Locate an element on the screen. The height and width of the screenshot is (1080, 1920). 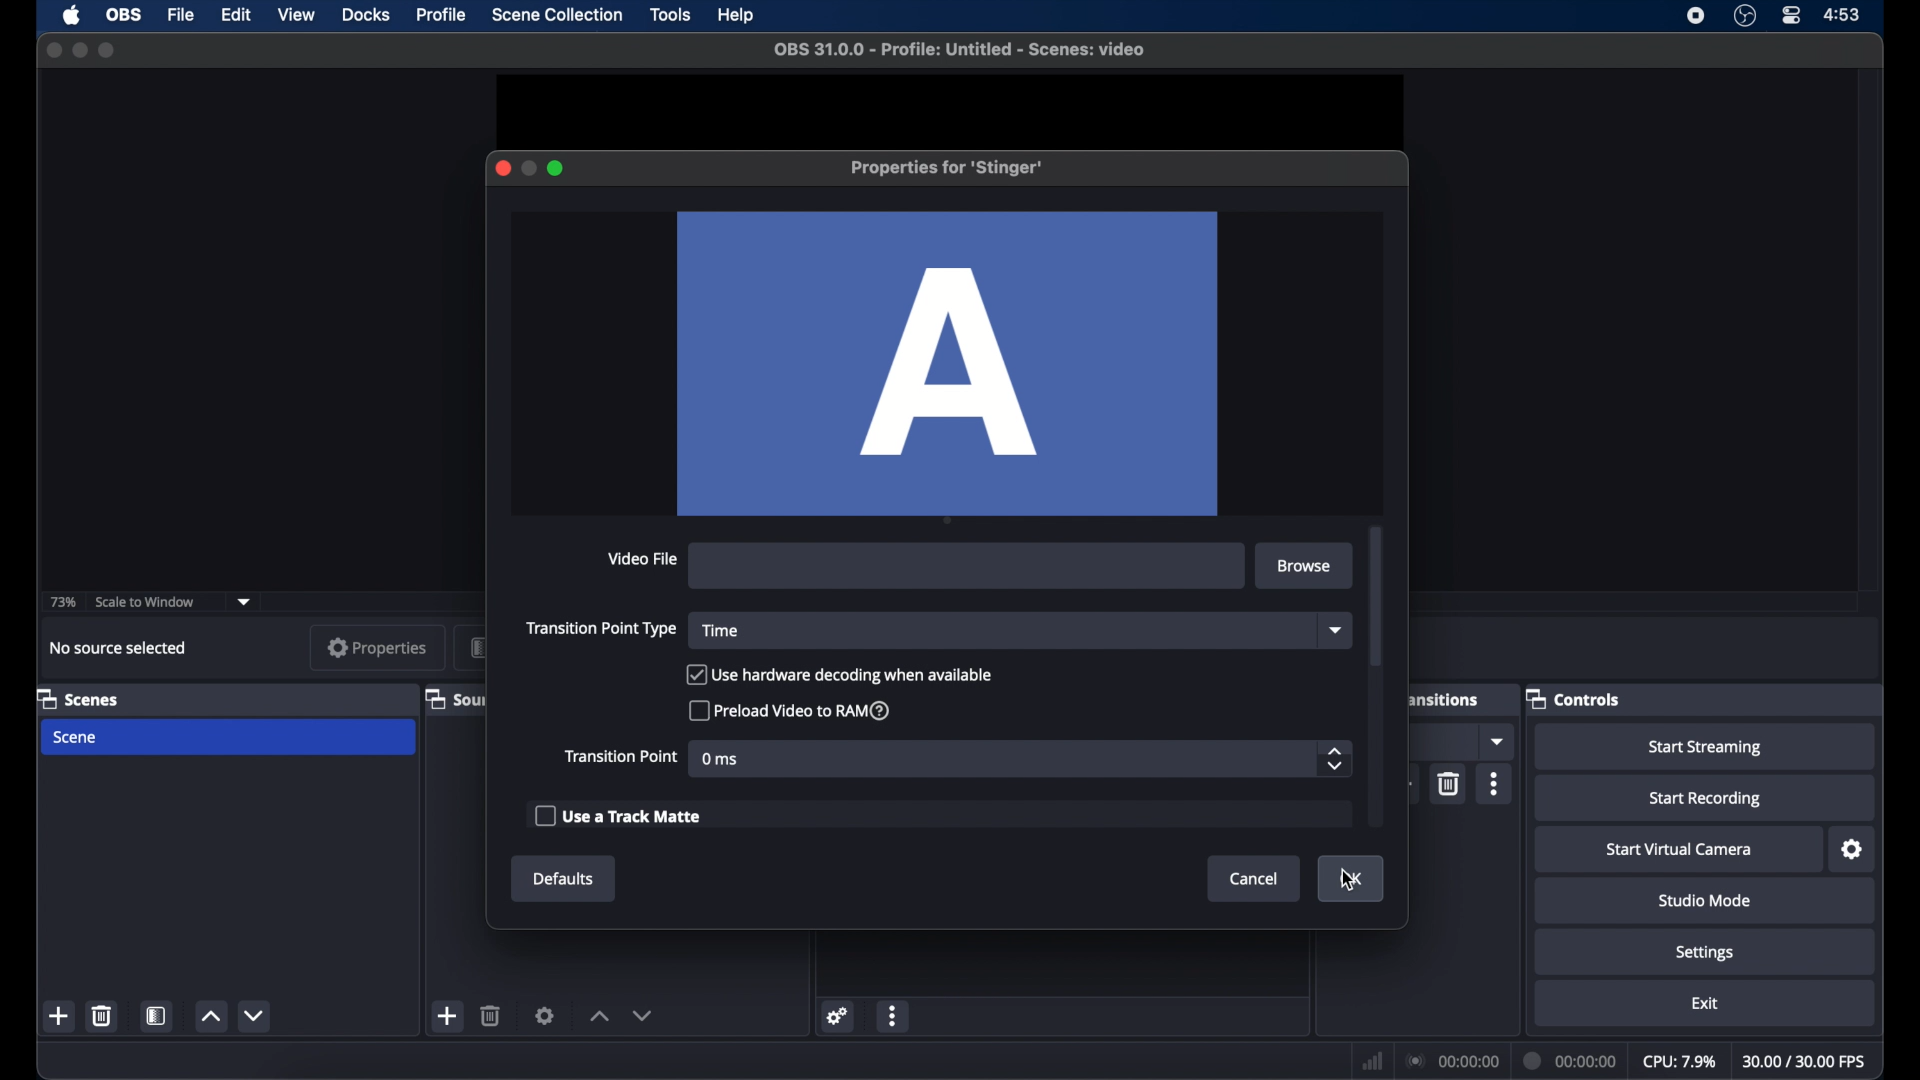
help is located at coordinates (738, 15).